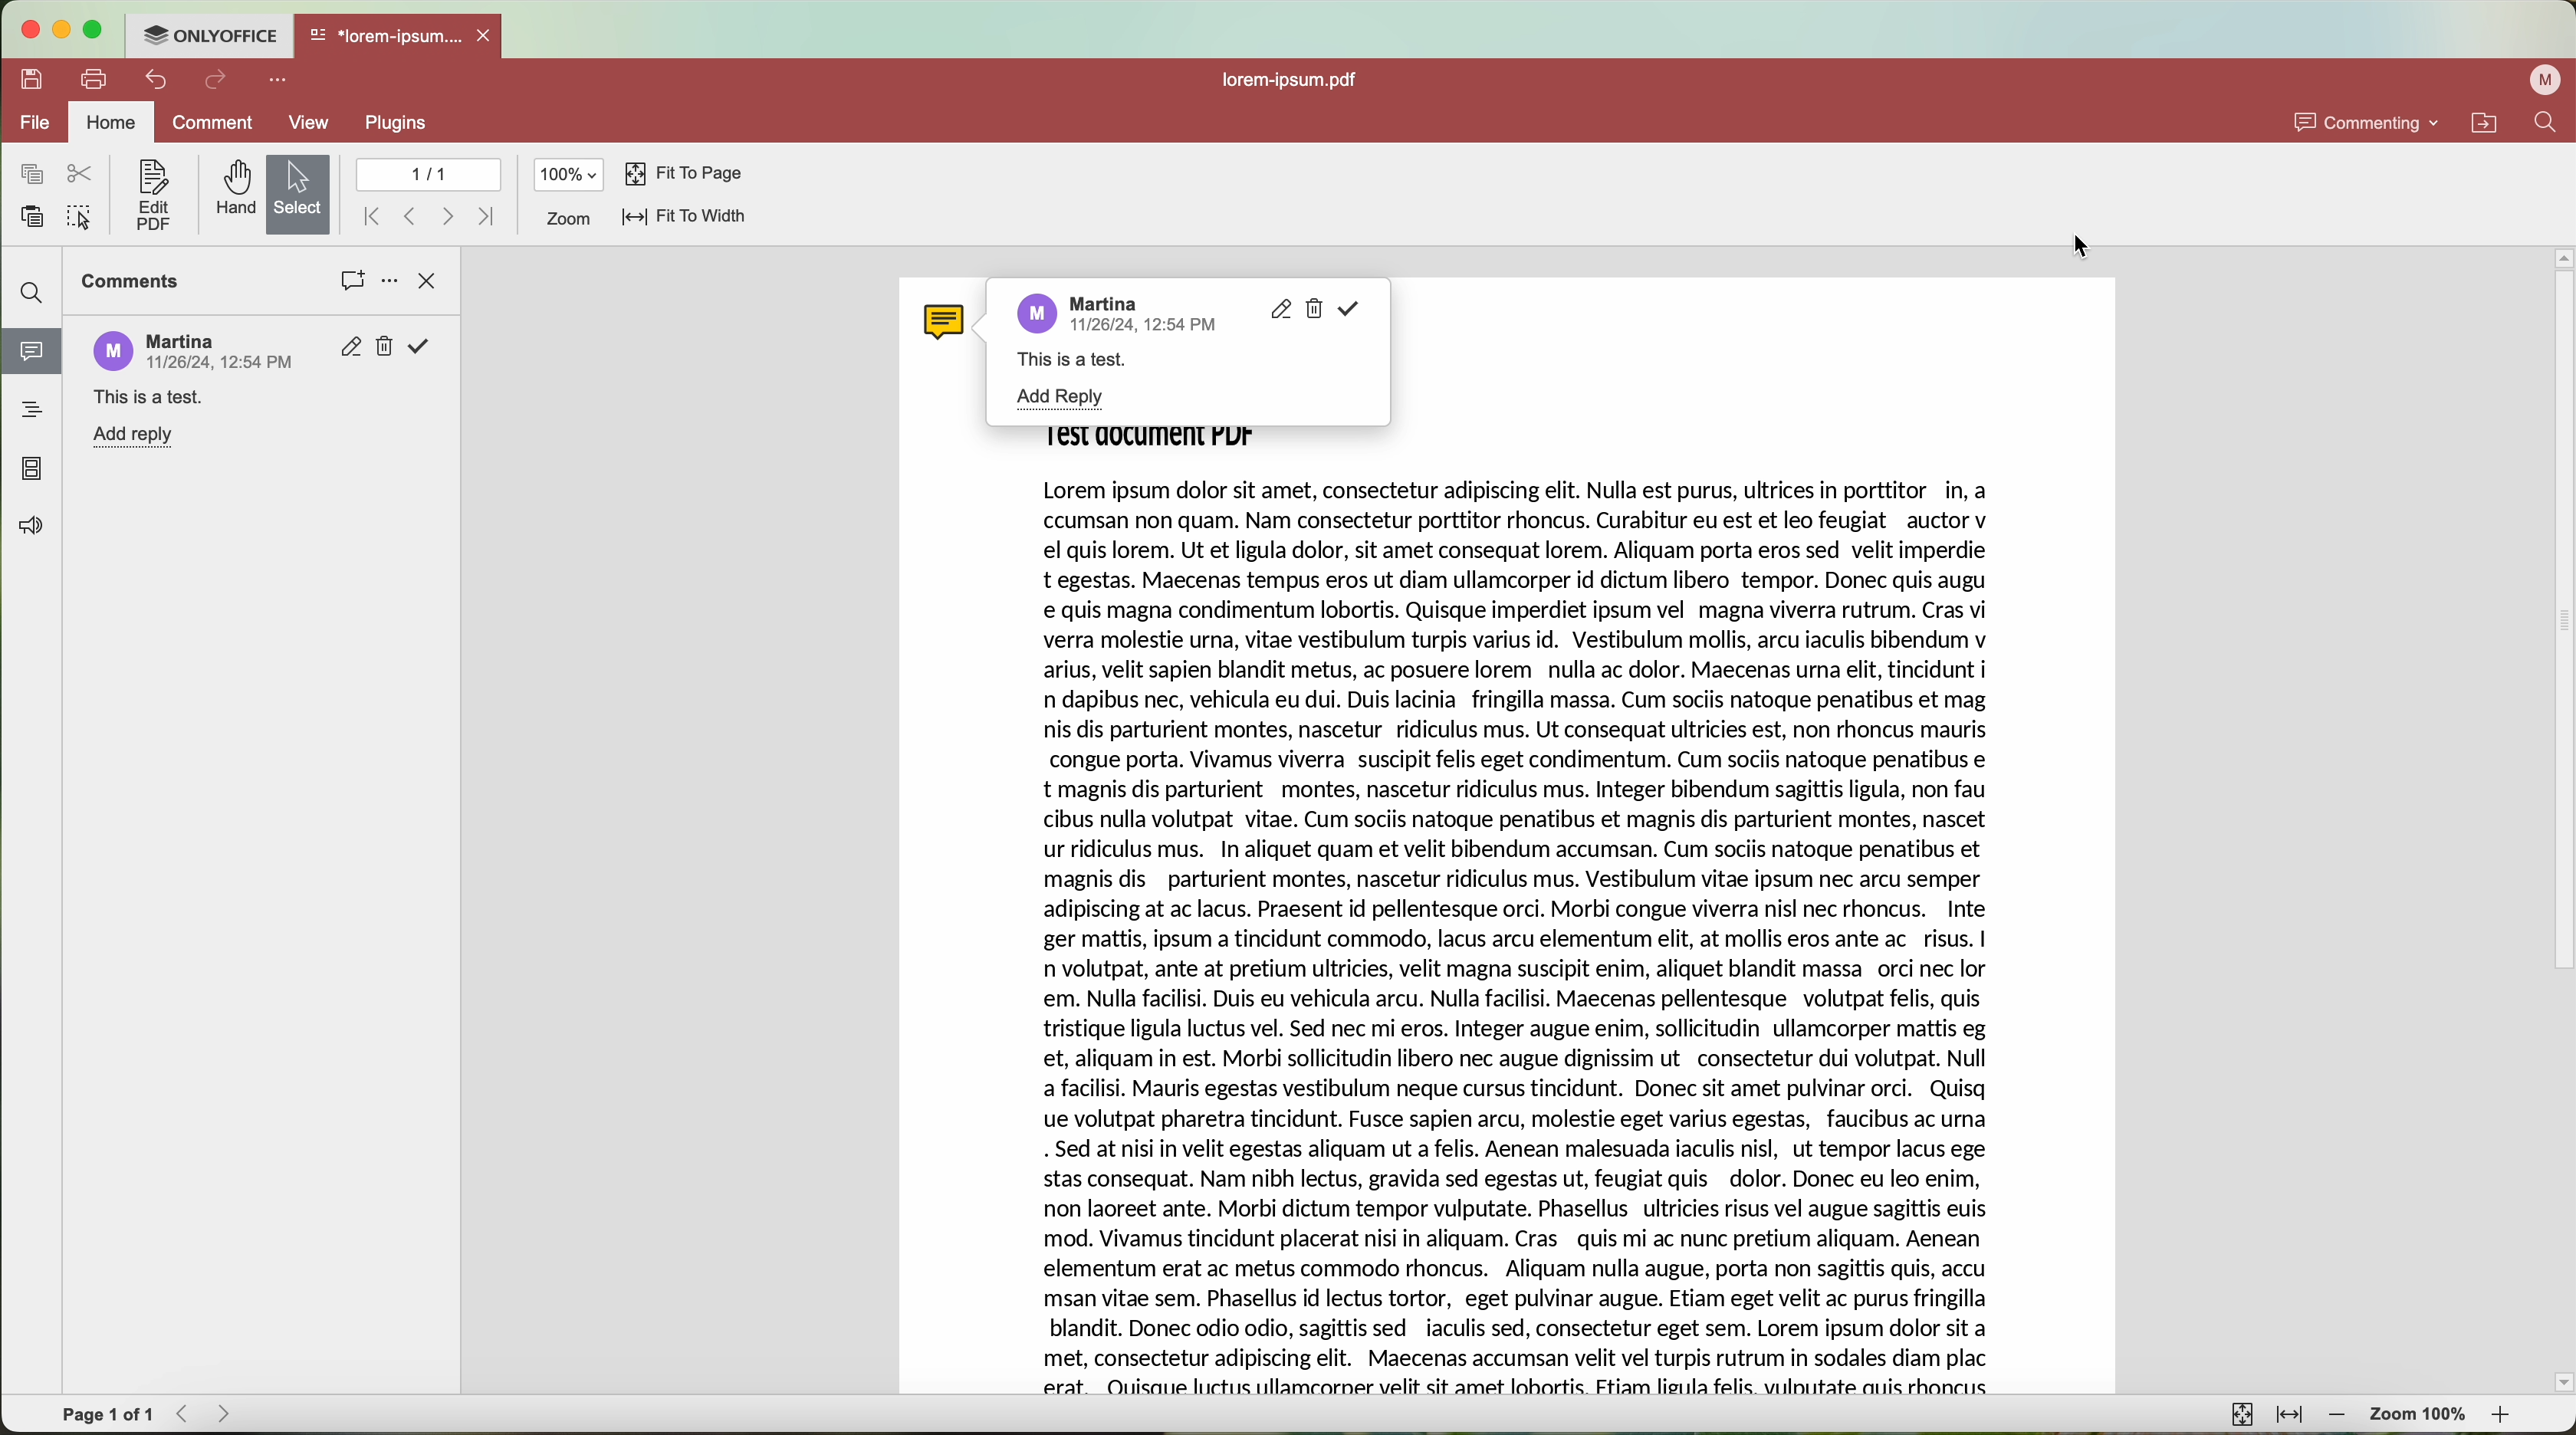  What do you see at coordinates (2421, 1415) in the screenshot?
I see `zoom 100%` at bounding box center [2421, 1415].